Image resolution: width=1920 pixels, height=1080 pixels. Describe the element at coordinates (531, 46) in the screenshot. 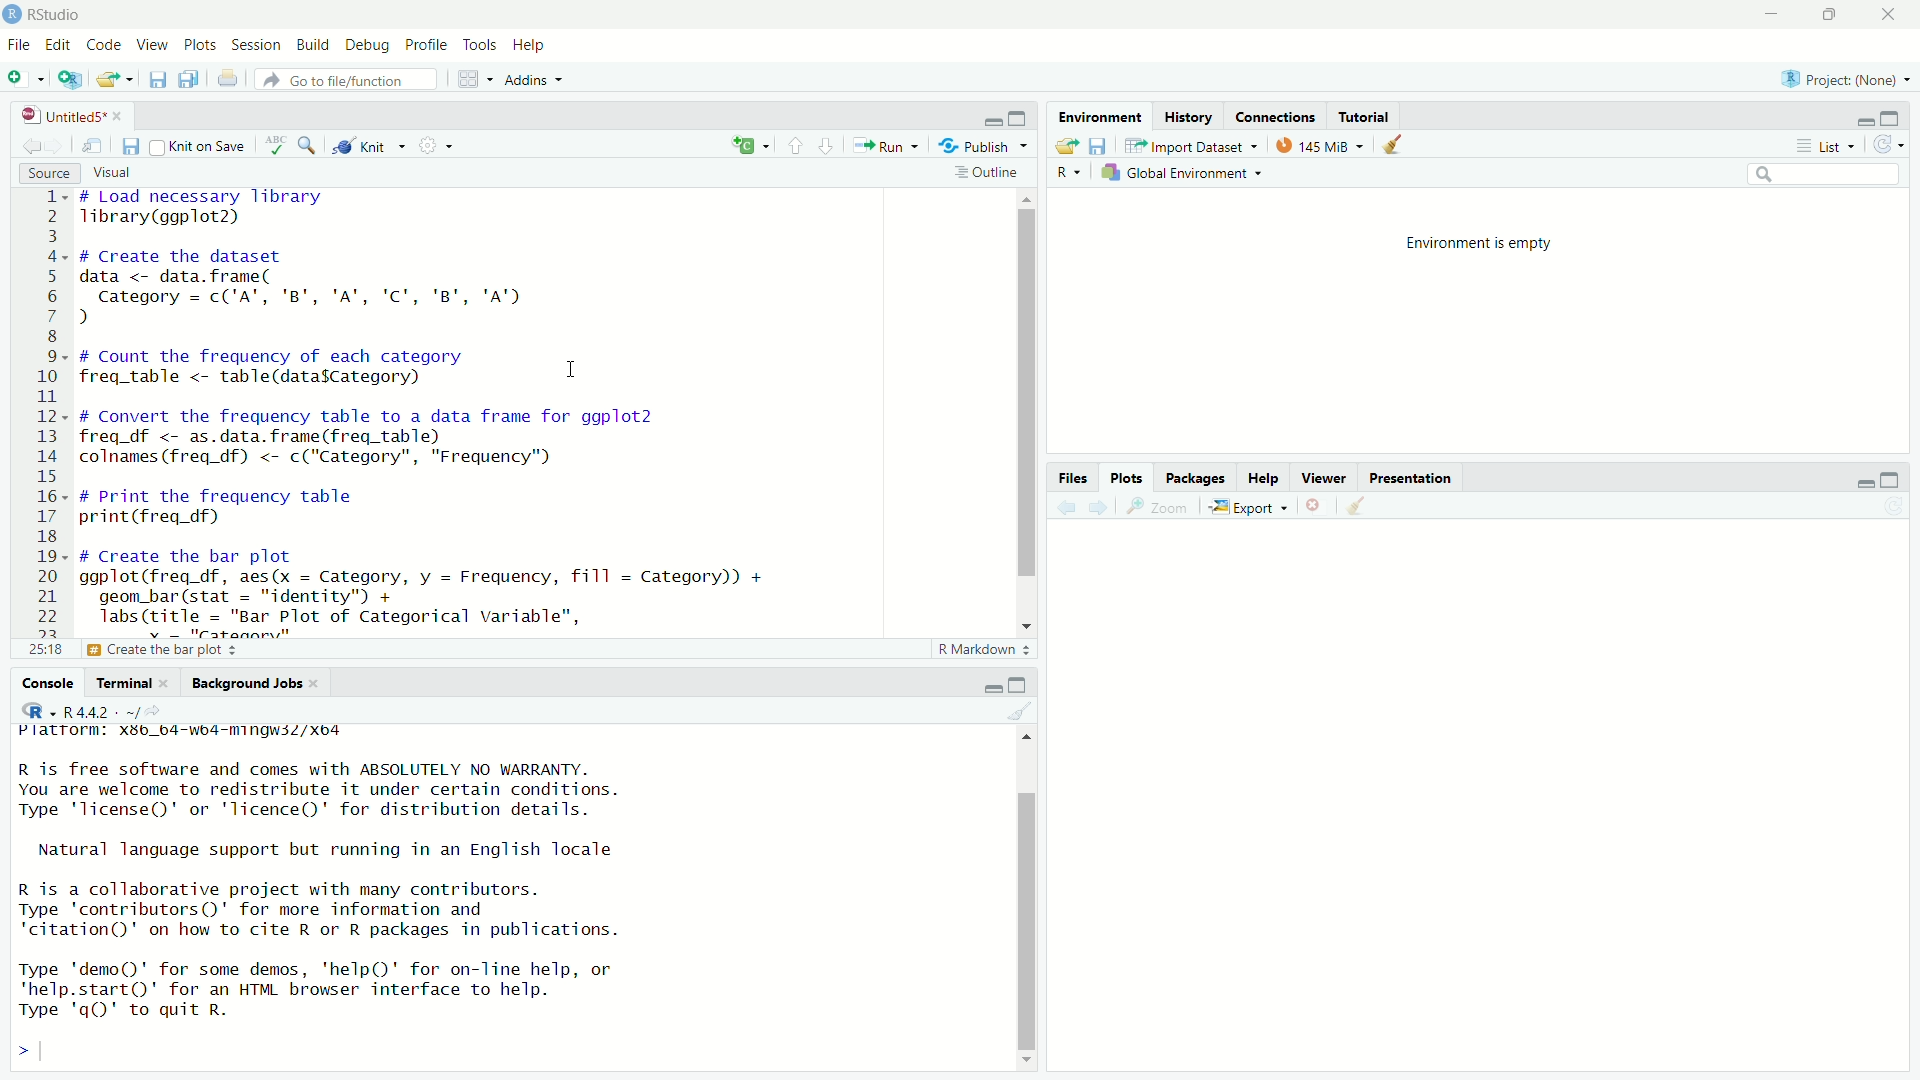

I see `help` at that location.